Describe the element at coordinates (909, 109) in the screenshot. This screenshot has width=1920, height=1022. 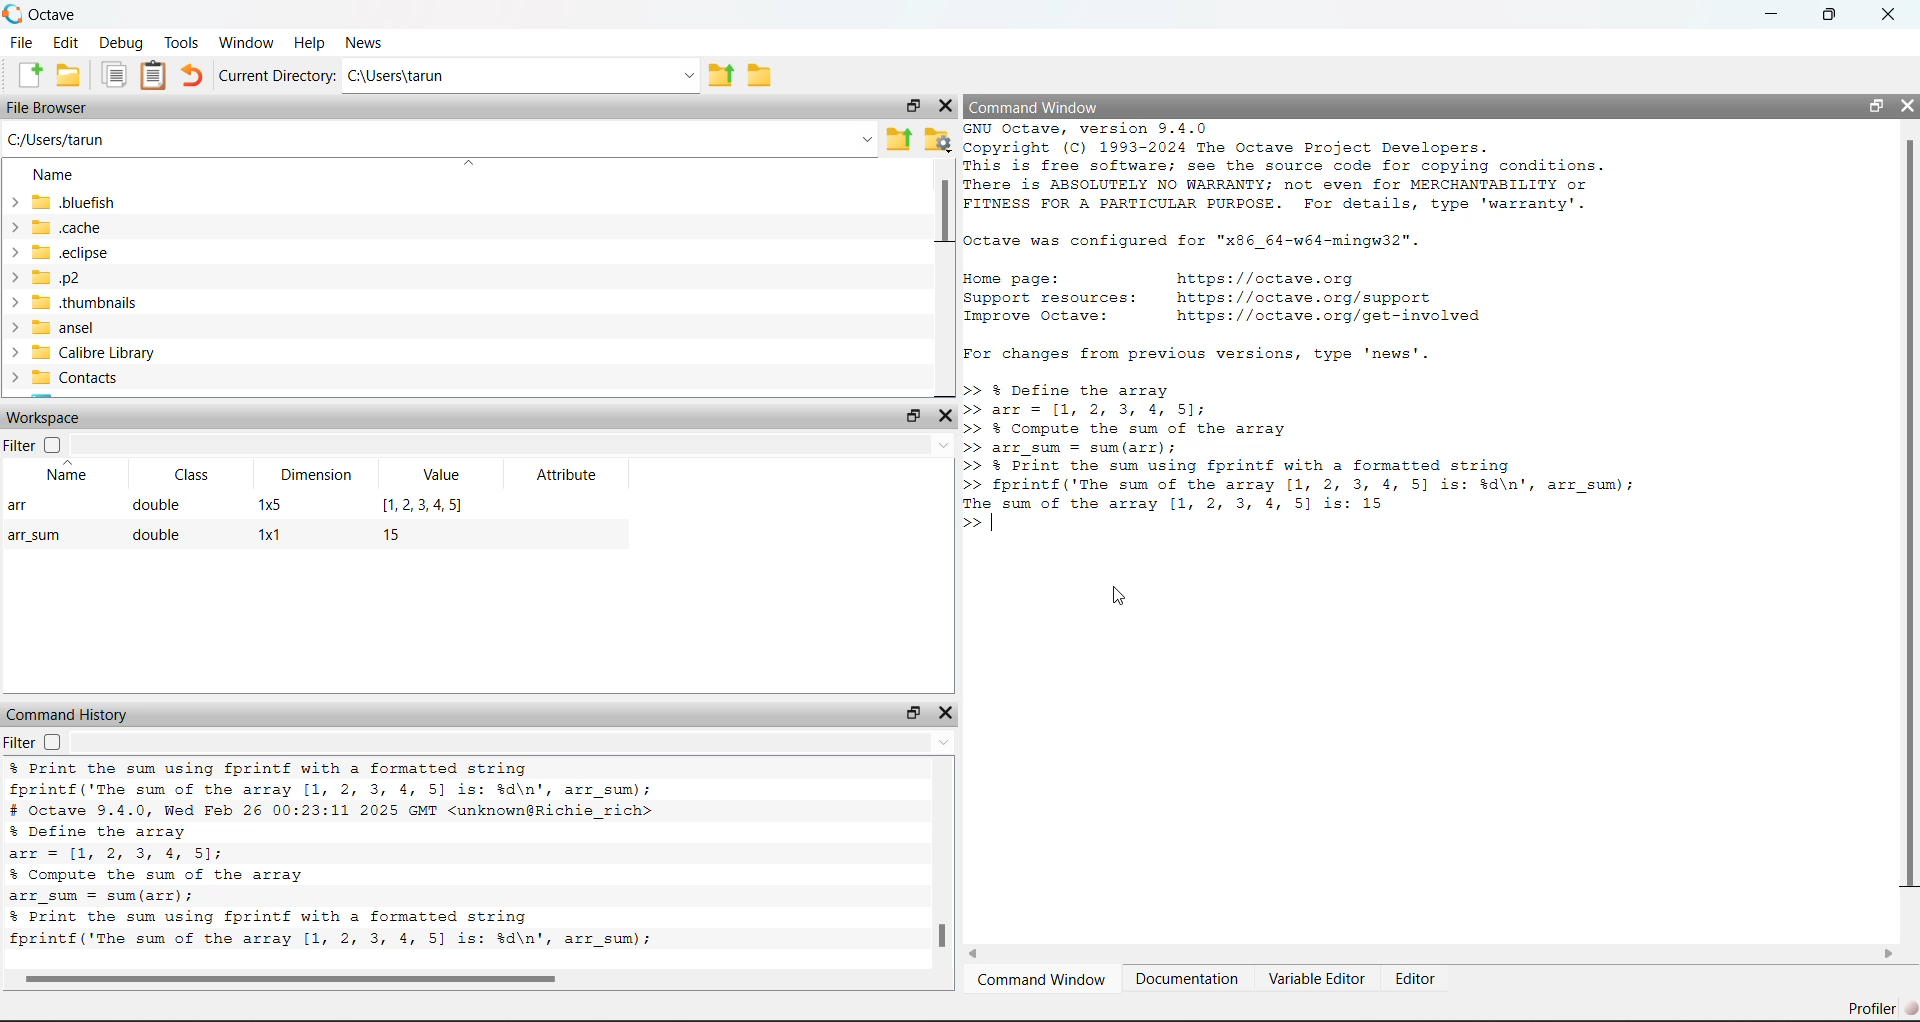
I see `Maximize` at that location.